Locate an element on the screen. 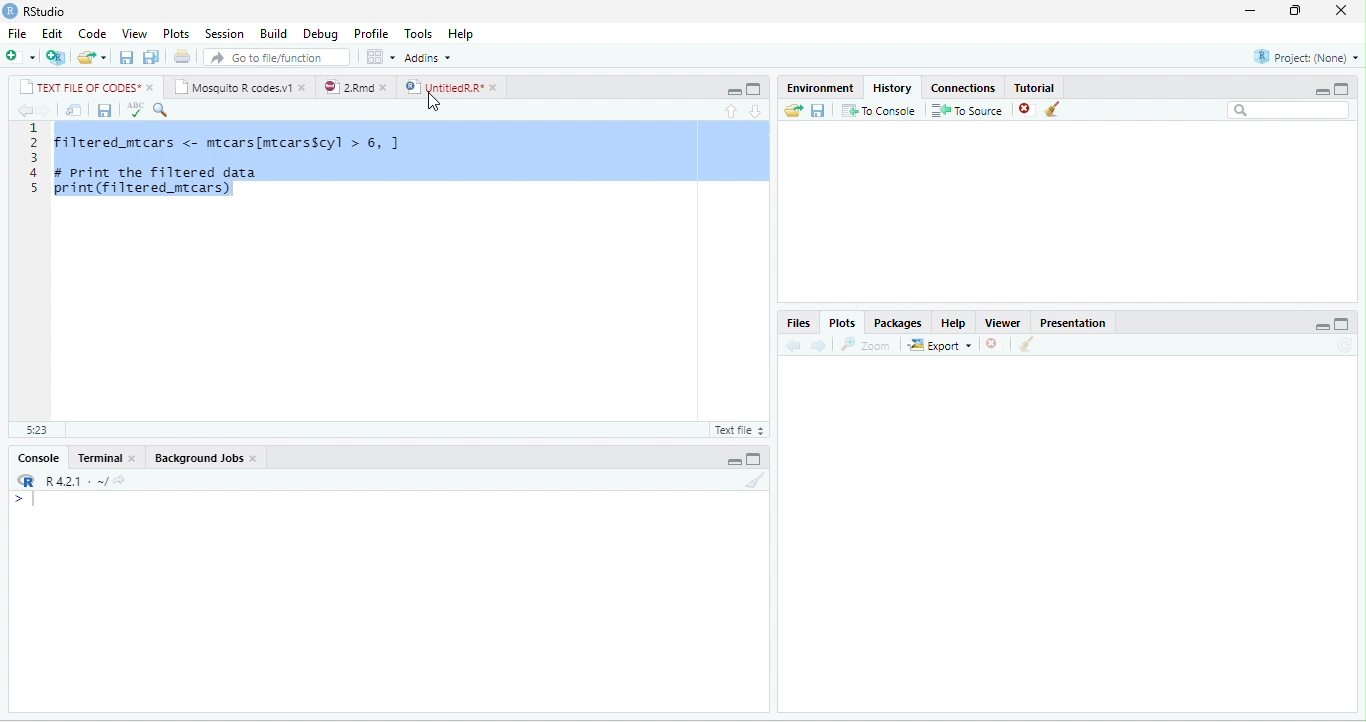 This screenshot has height=722, width=1366. Edit is located at coordinates (52, 33).